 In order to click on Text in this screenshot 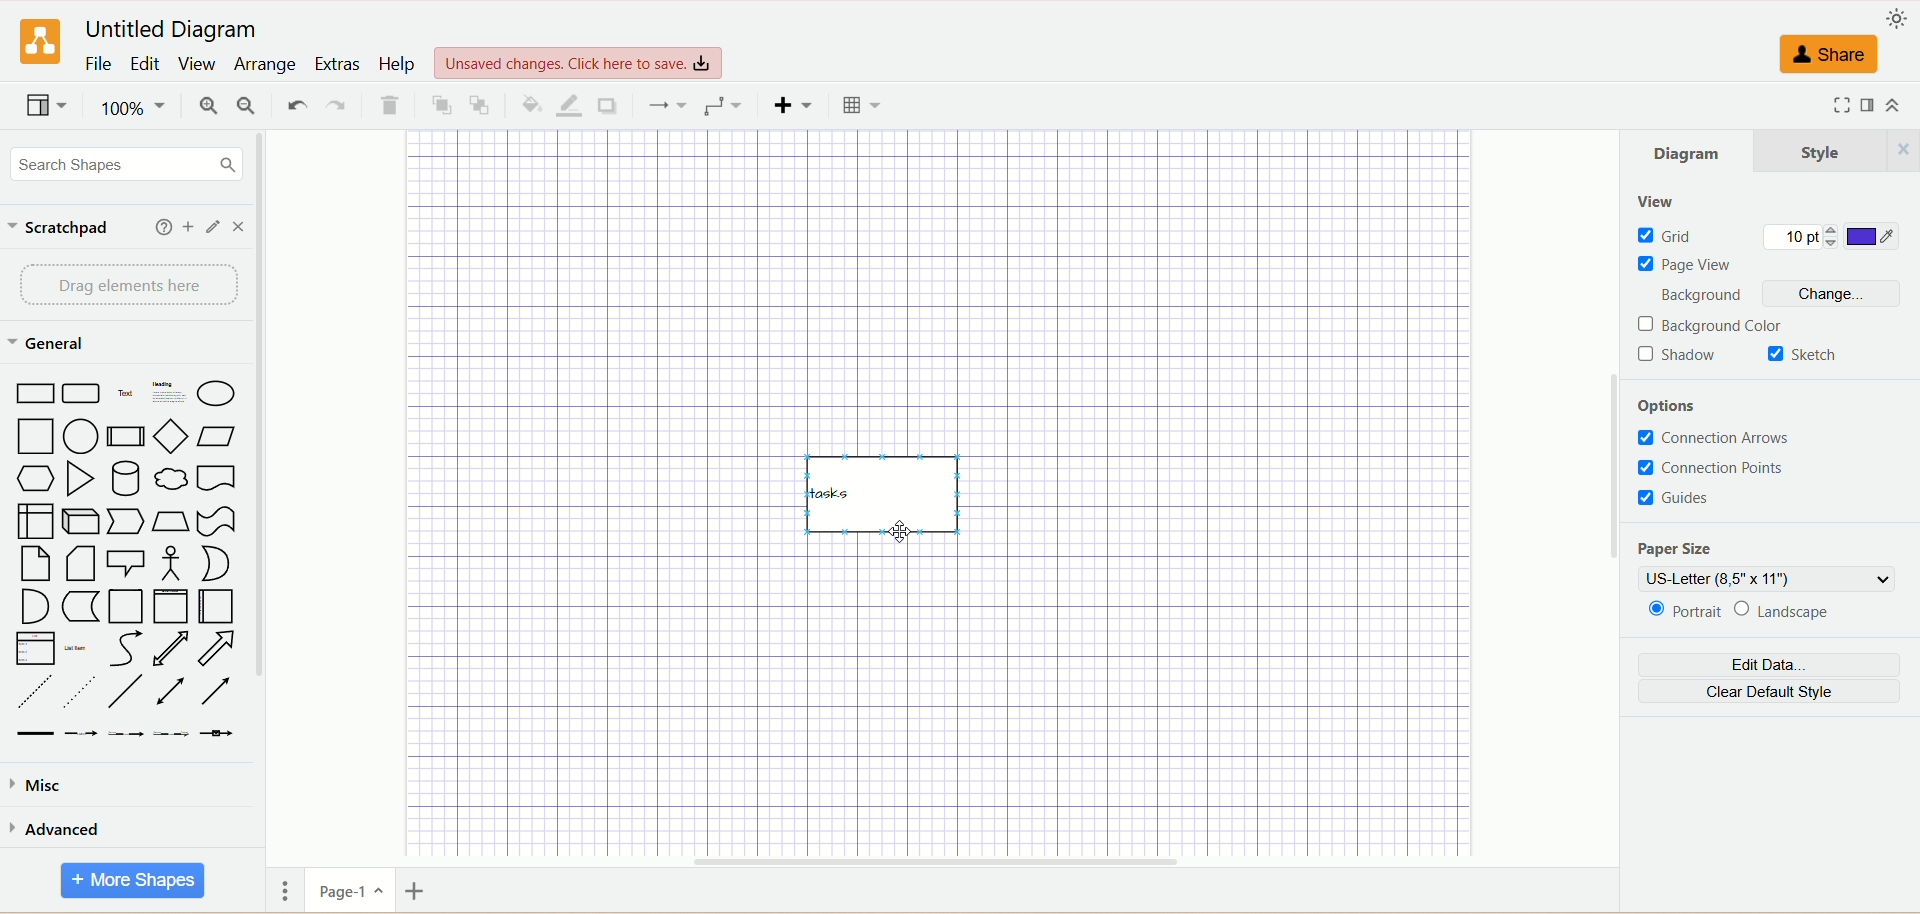, I will do `click(126, 393)`.